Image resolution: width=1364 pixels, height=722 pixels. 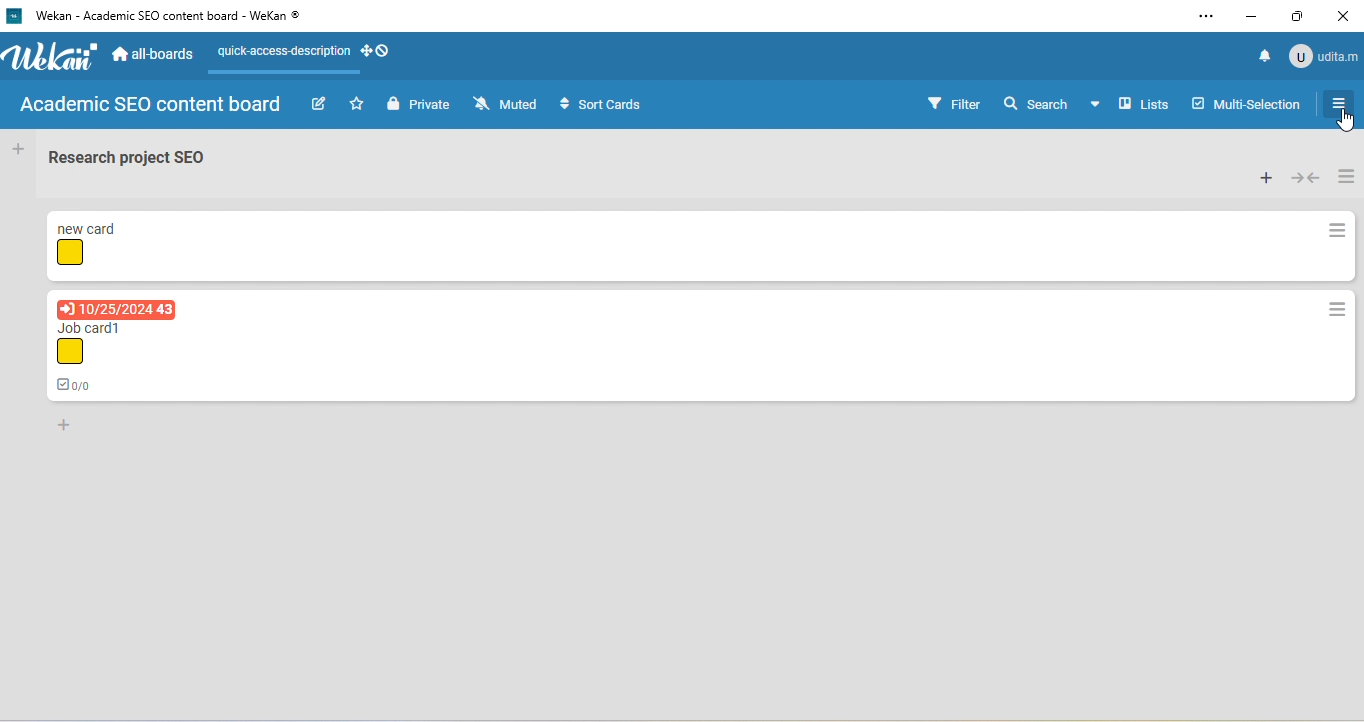 I want to click on filter, so click(x=951, y=103).